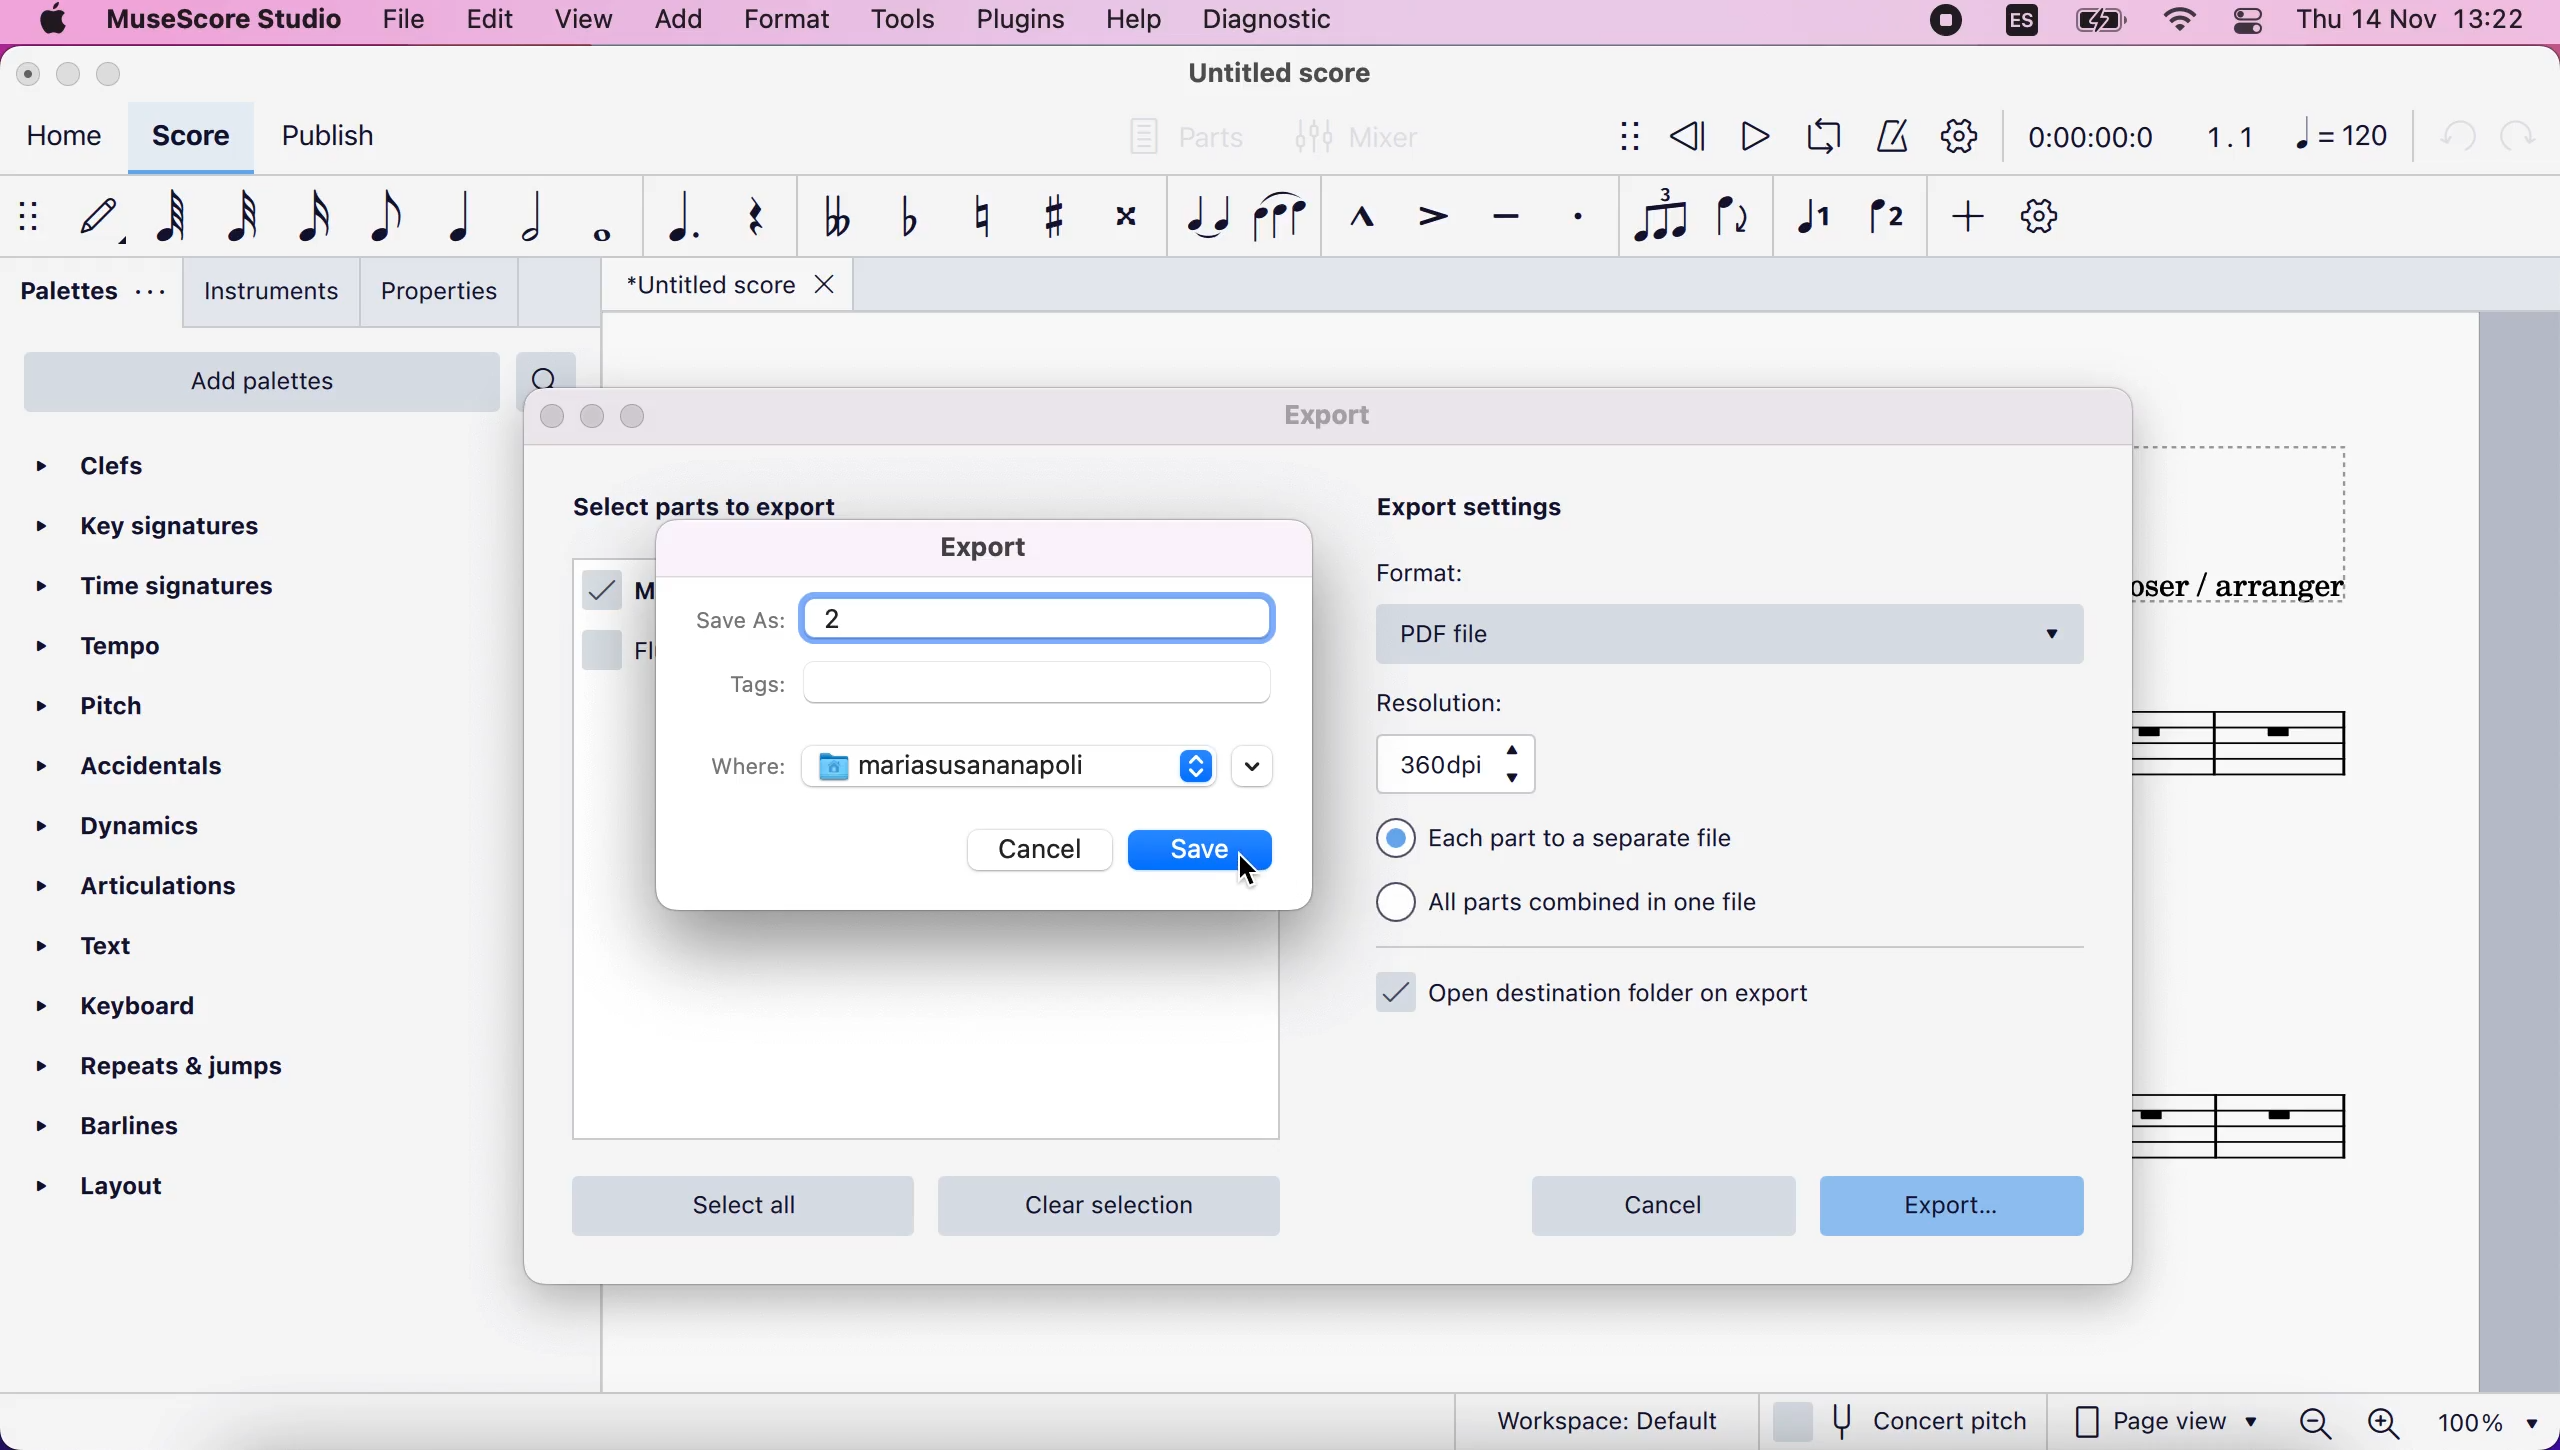 This screenshot has height=1450, width=2560. Describe the element at coordinates (437, 295) in the screenshot. I see `properties` at that location.